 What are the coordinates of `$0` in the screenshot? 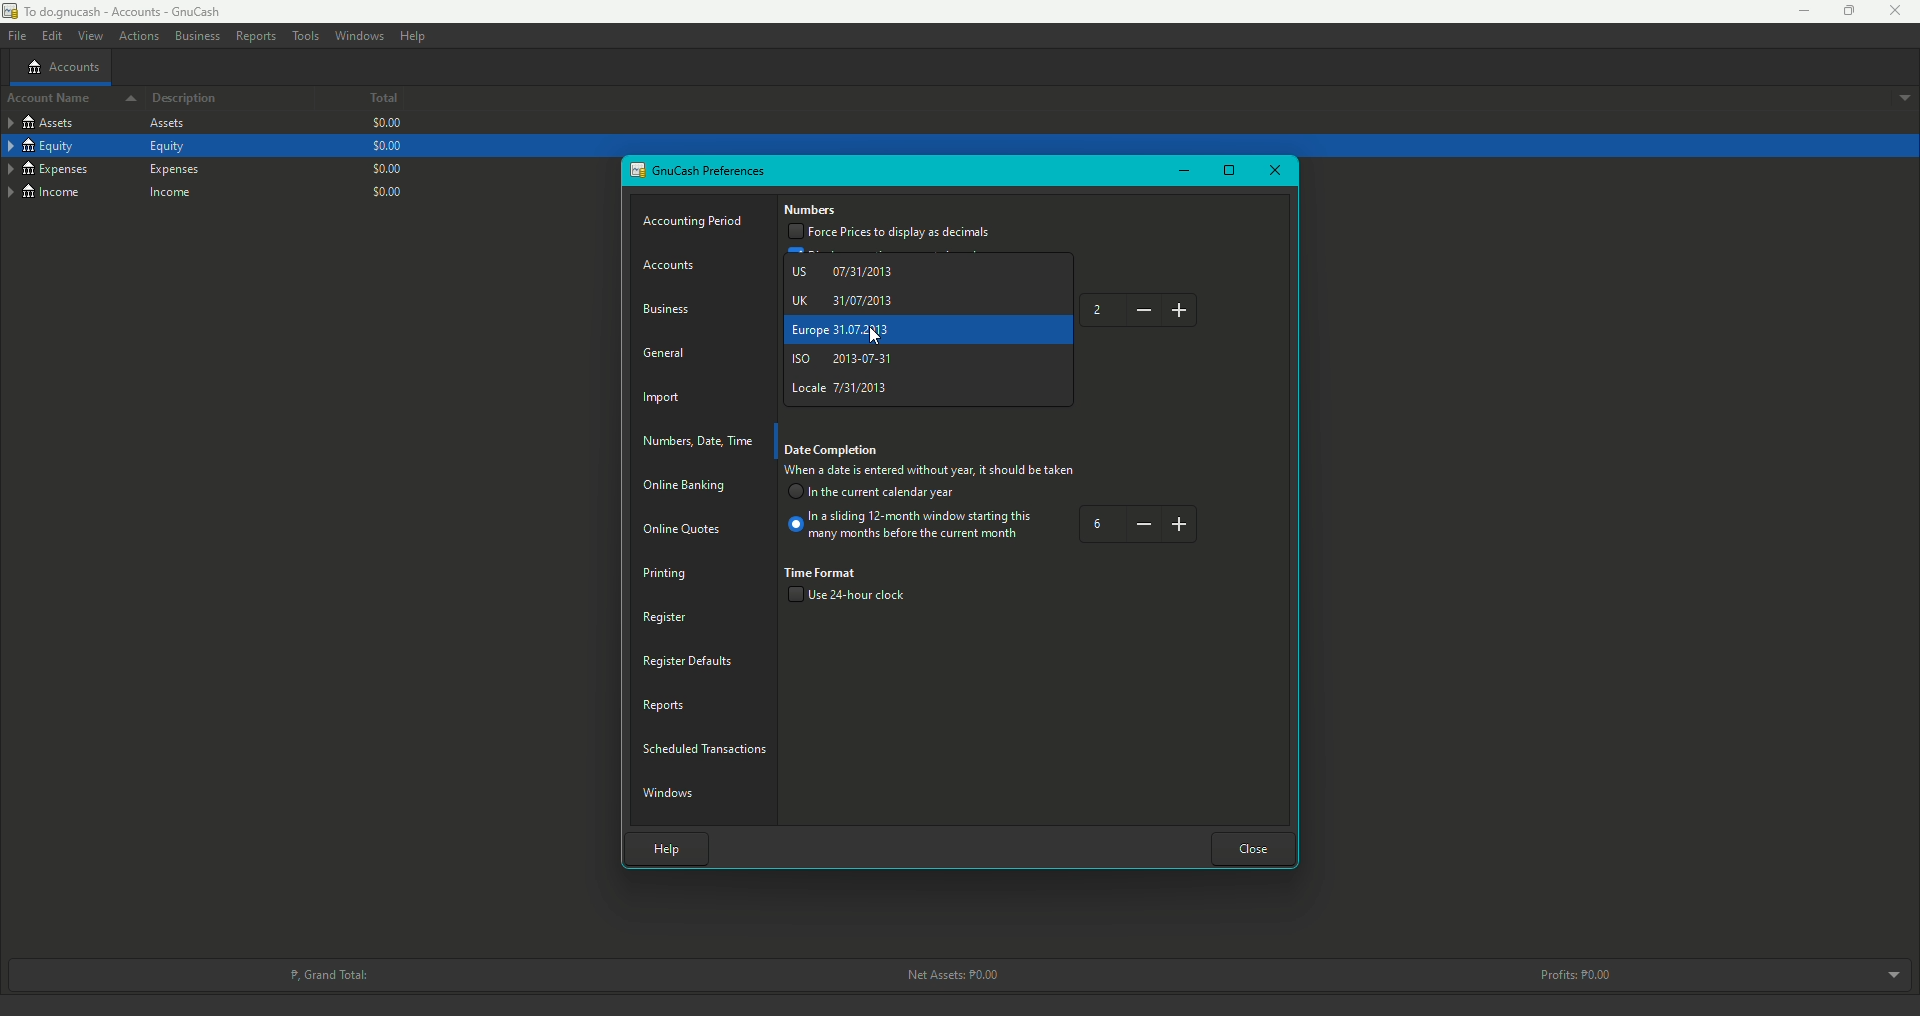 It's located at (391, 190).